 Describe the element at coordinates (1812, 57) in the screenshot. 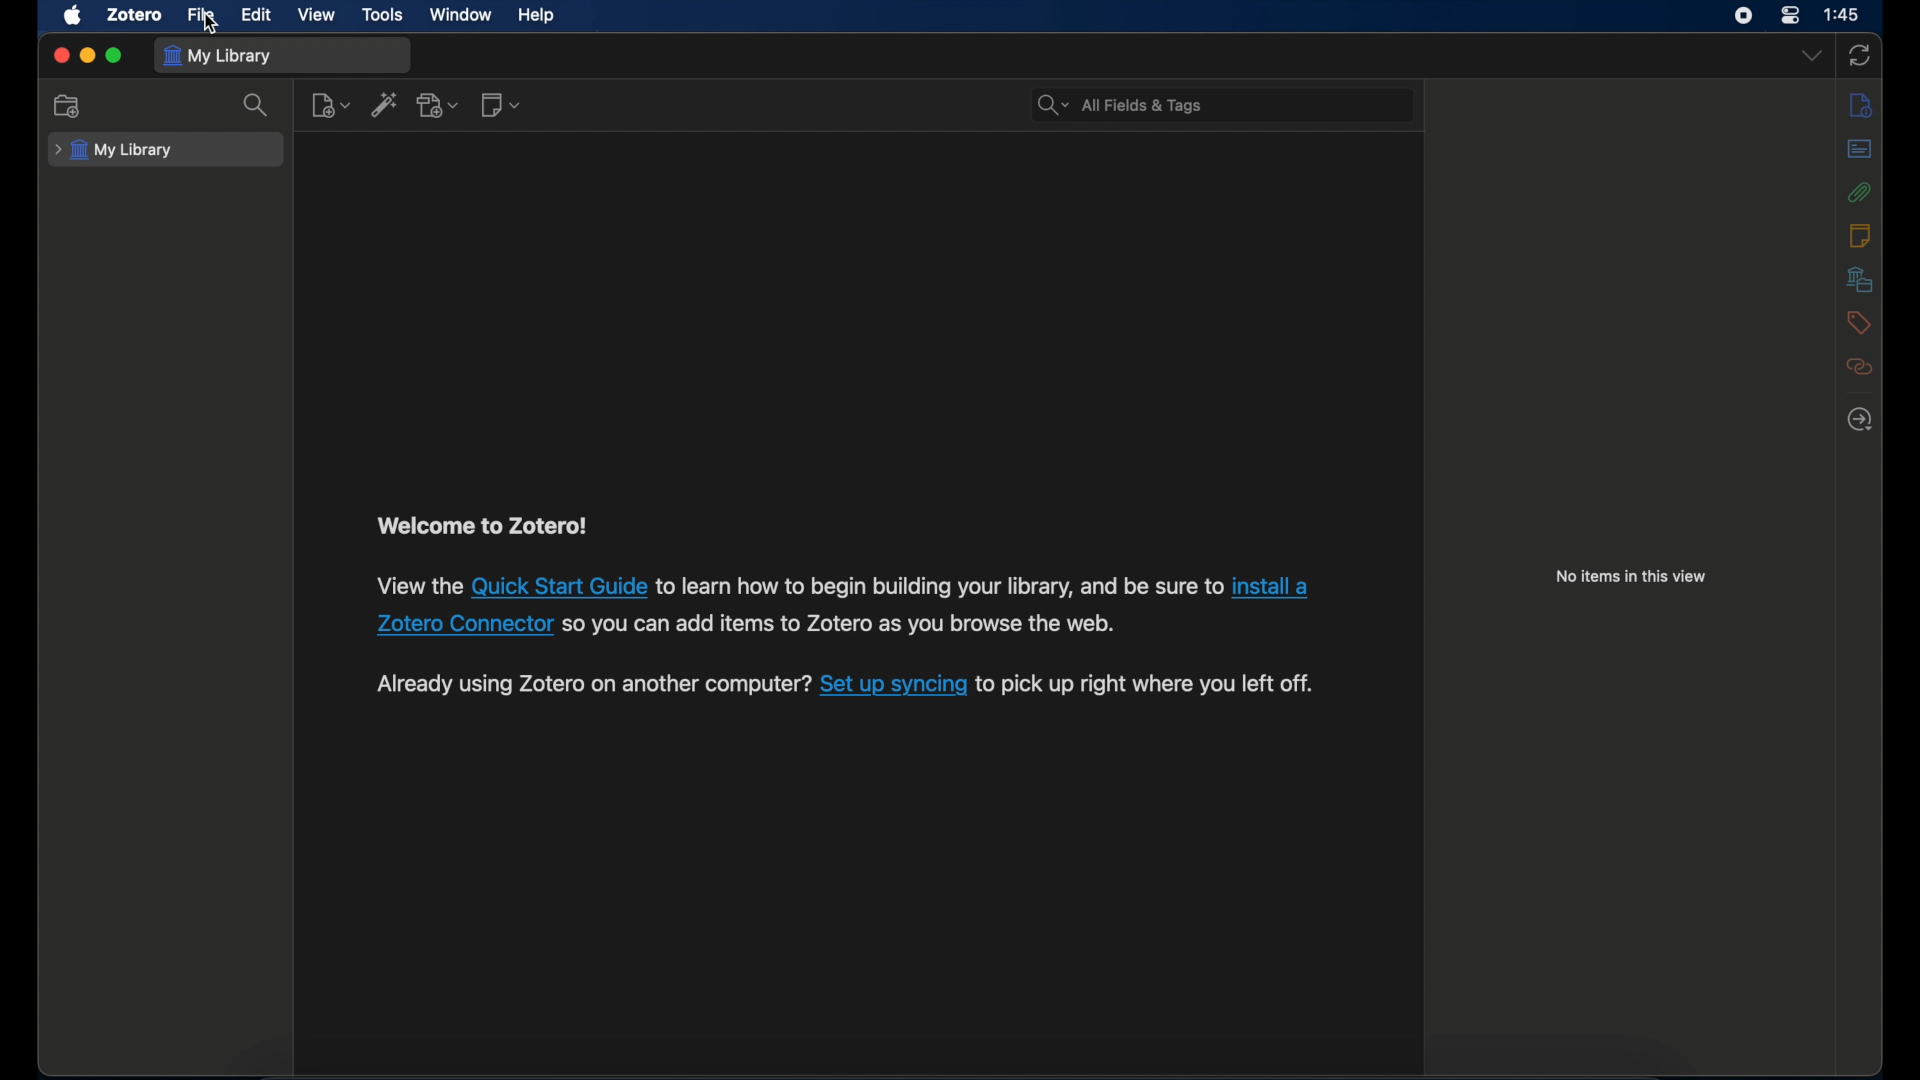

I see `dropdown` at that location.